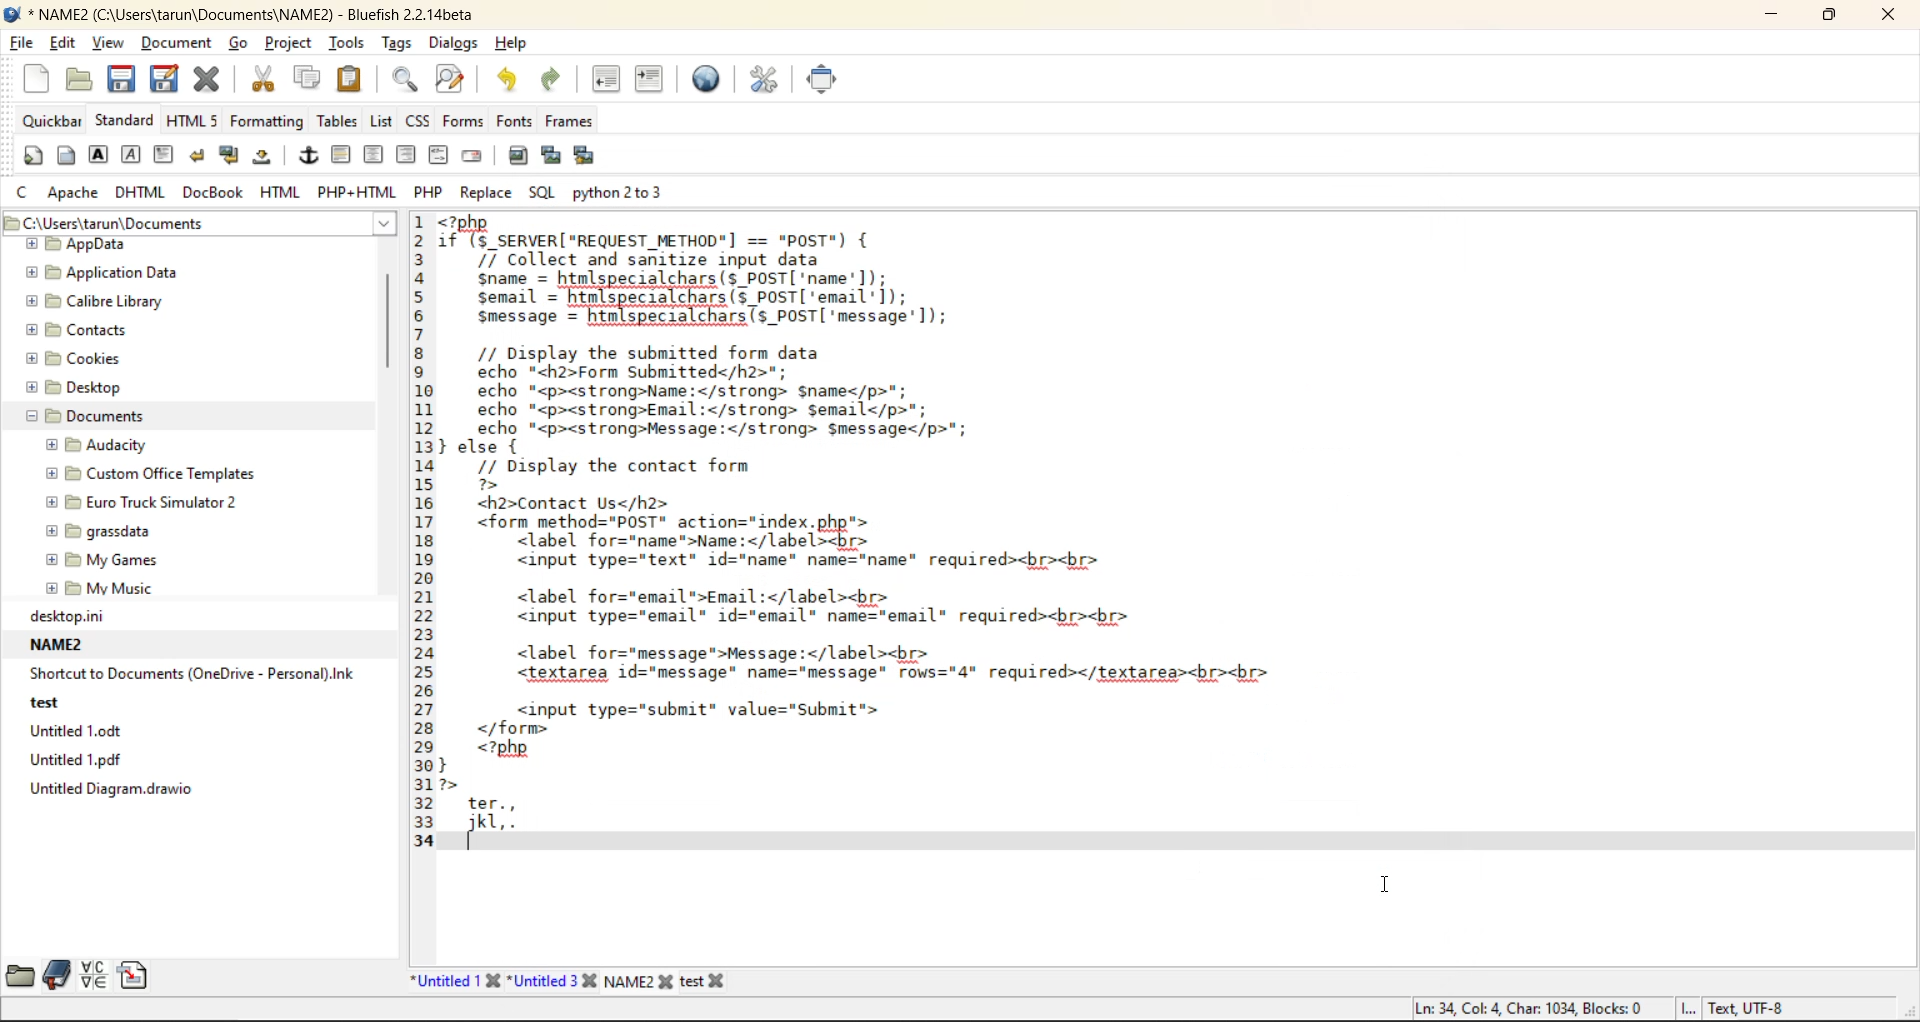  What do you see at coordinates (94, 975) in the screenshot?
I see `charmap` at bounding box center [94, 975].